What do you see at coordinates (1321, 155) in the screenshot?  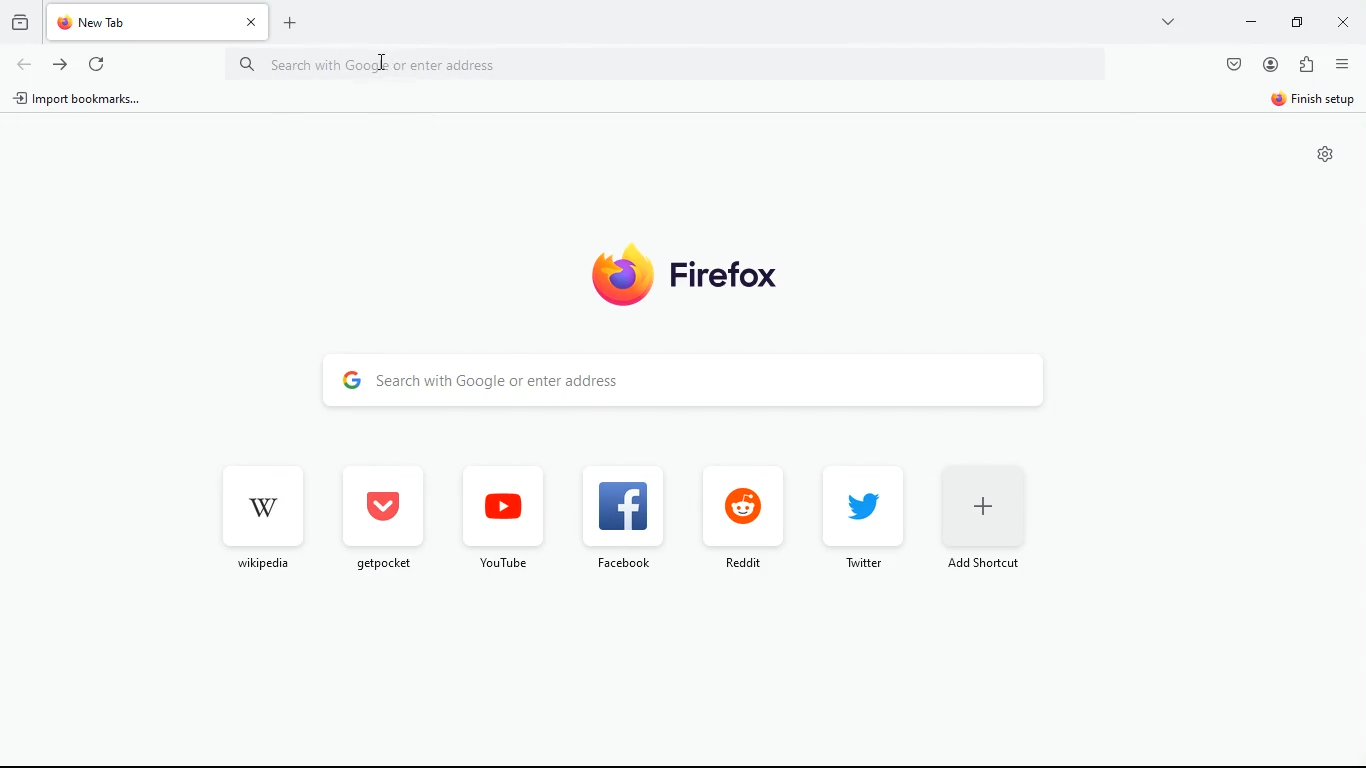 I see `settings` at bounding box center [1321, 155].